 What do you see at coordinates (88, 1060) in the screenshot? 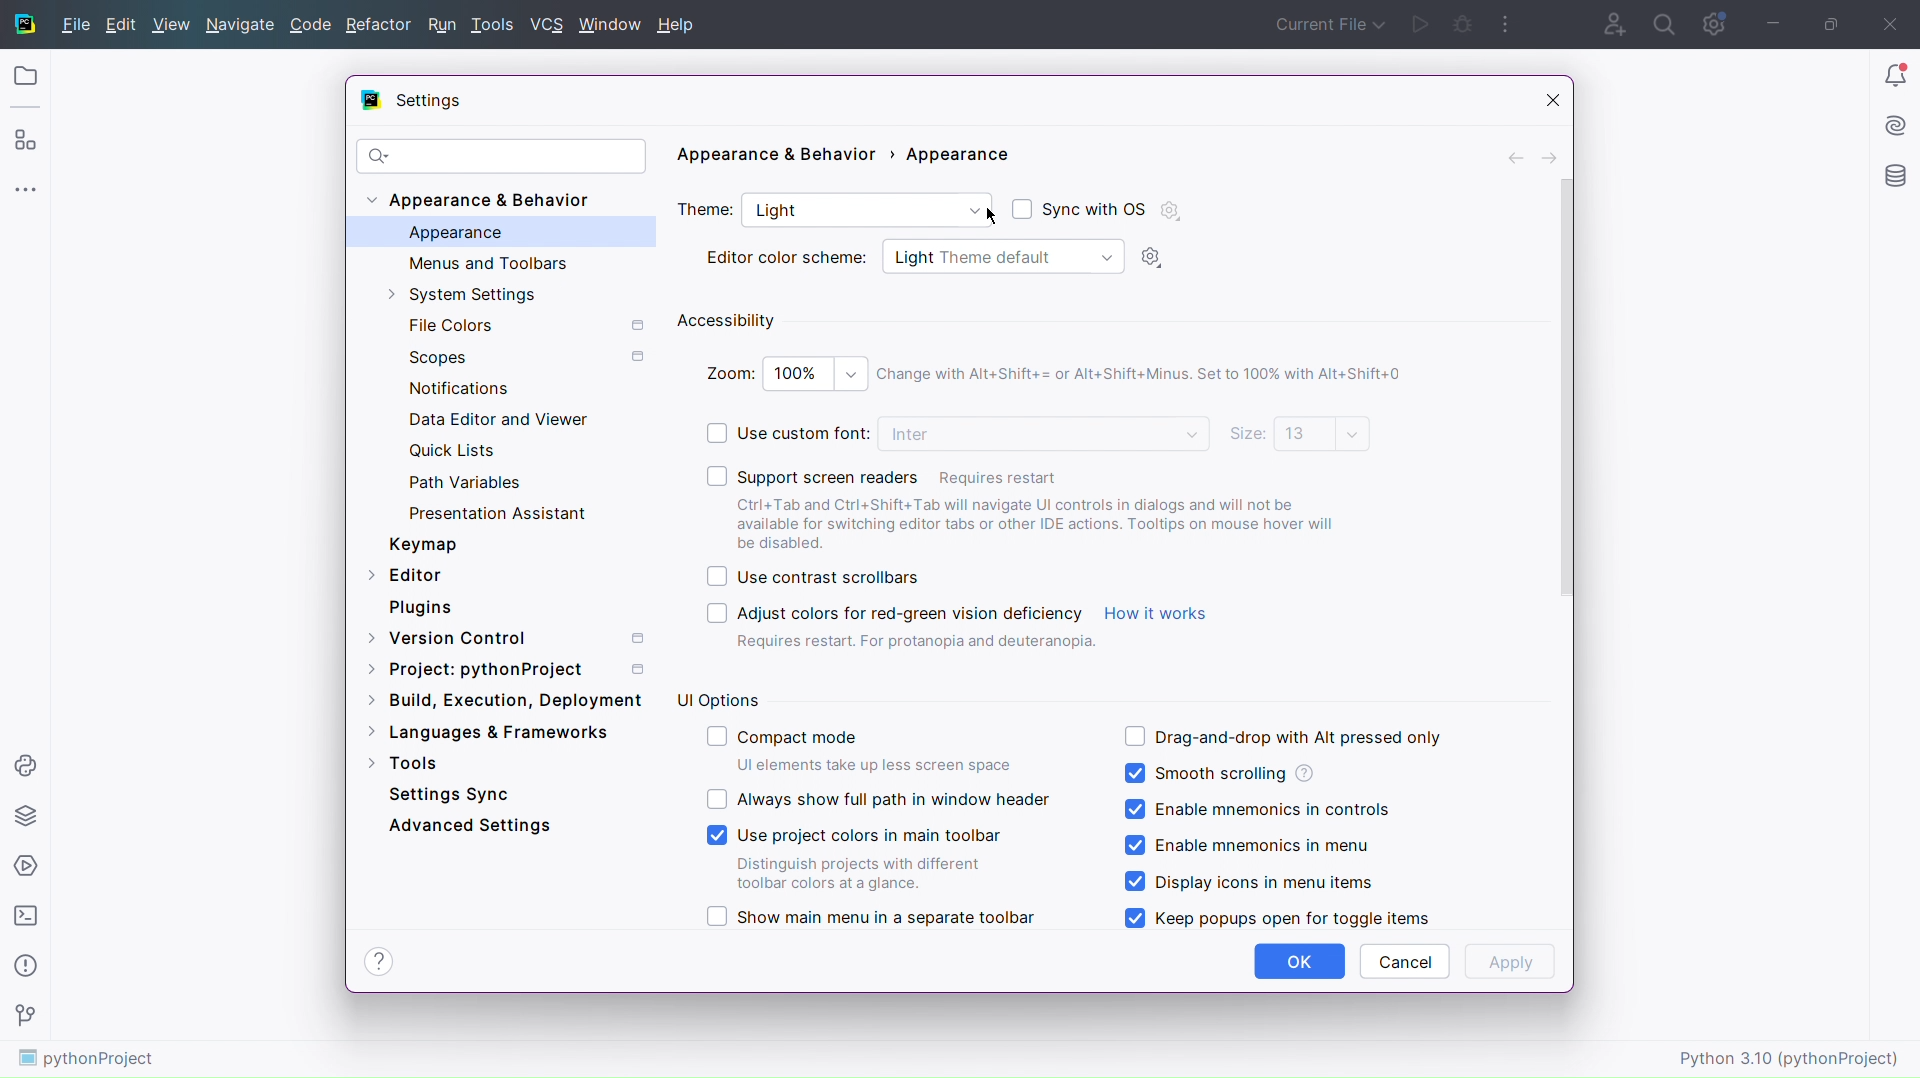
I see `pythonProject` at bounding box center [88, 1060].